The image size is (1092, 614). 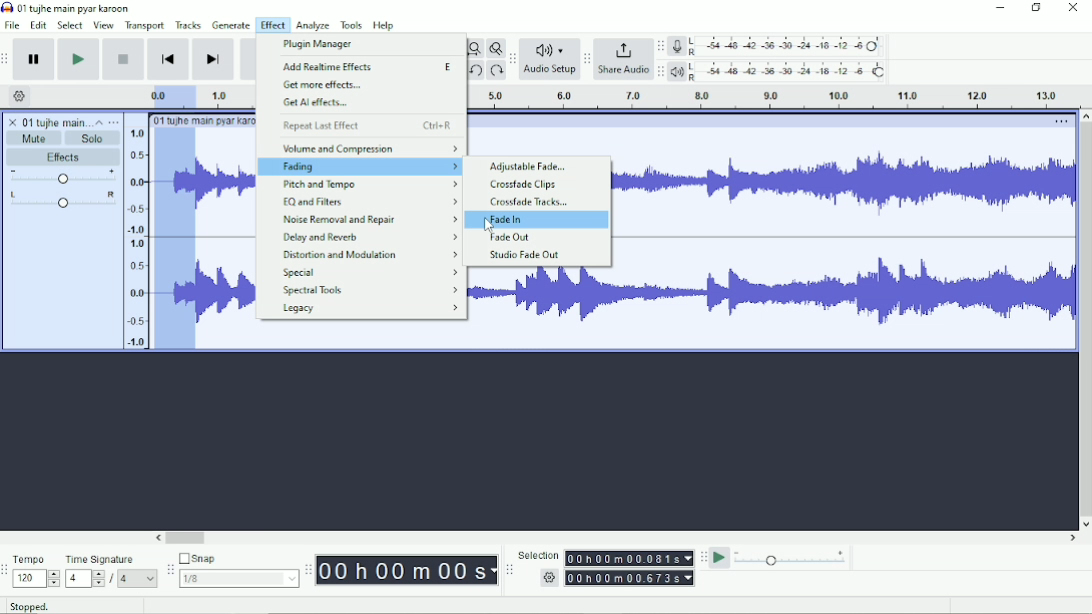 What do you see at coordinates (509, 237) in the screenshot?
I see `Fade Out` at bounding box center [509, 237].